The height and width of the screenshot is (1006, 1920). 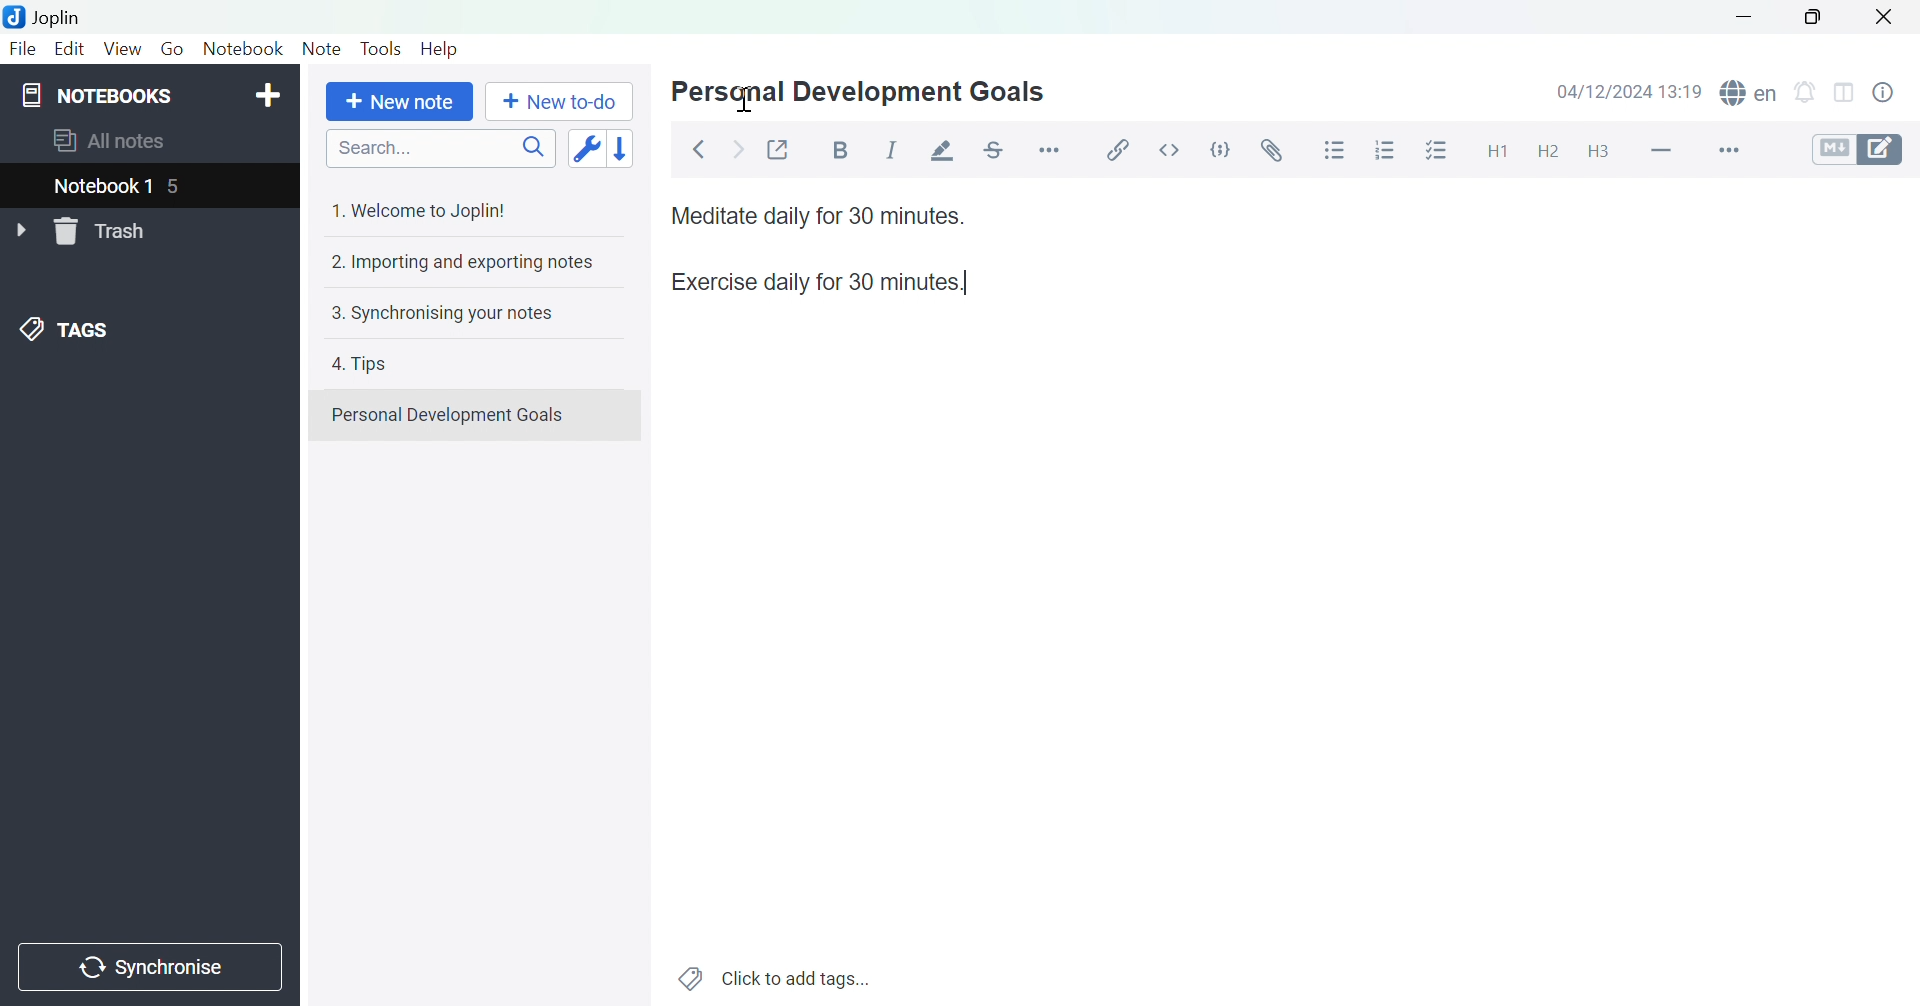 I want to click on Insert / edit link, so click(x=1123, y=151).